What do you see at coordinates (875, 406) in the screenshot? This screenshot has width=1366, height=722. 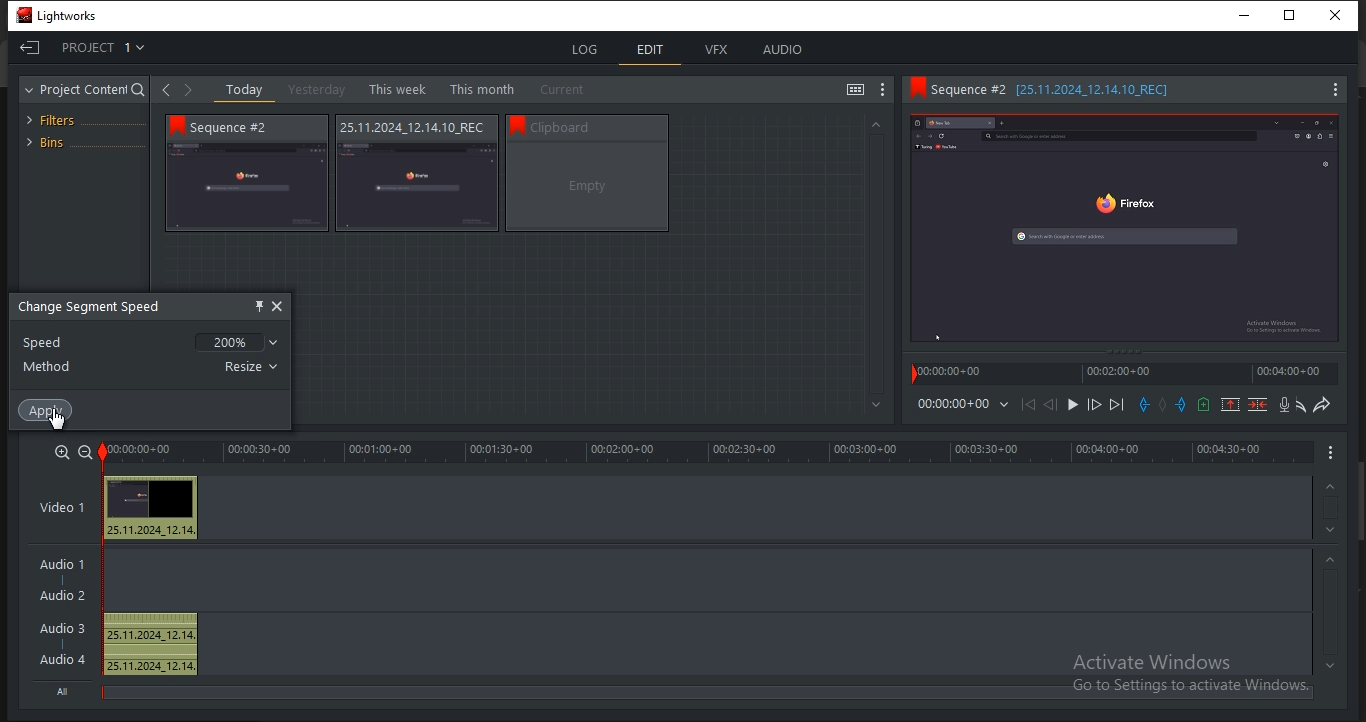 I see `Greyed out down arrow` at bounding box center [875, 406].